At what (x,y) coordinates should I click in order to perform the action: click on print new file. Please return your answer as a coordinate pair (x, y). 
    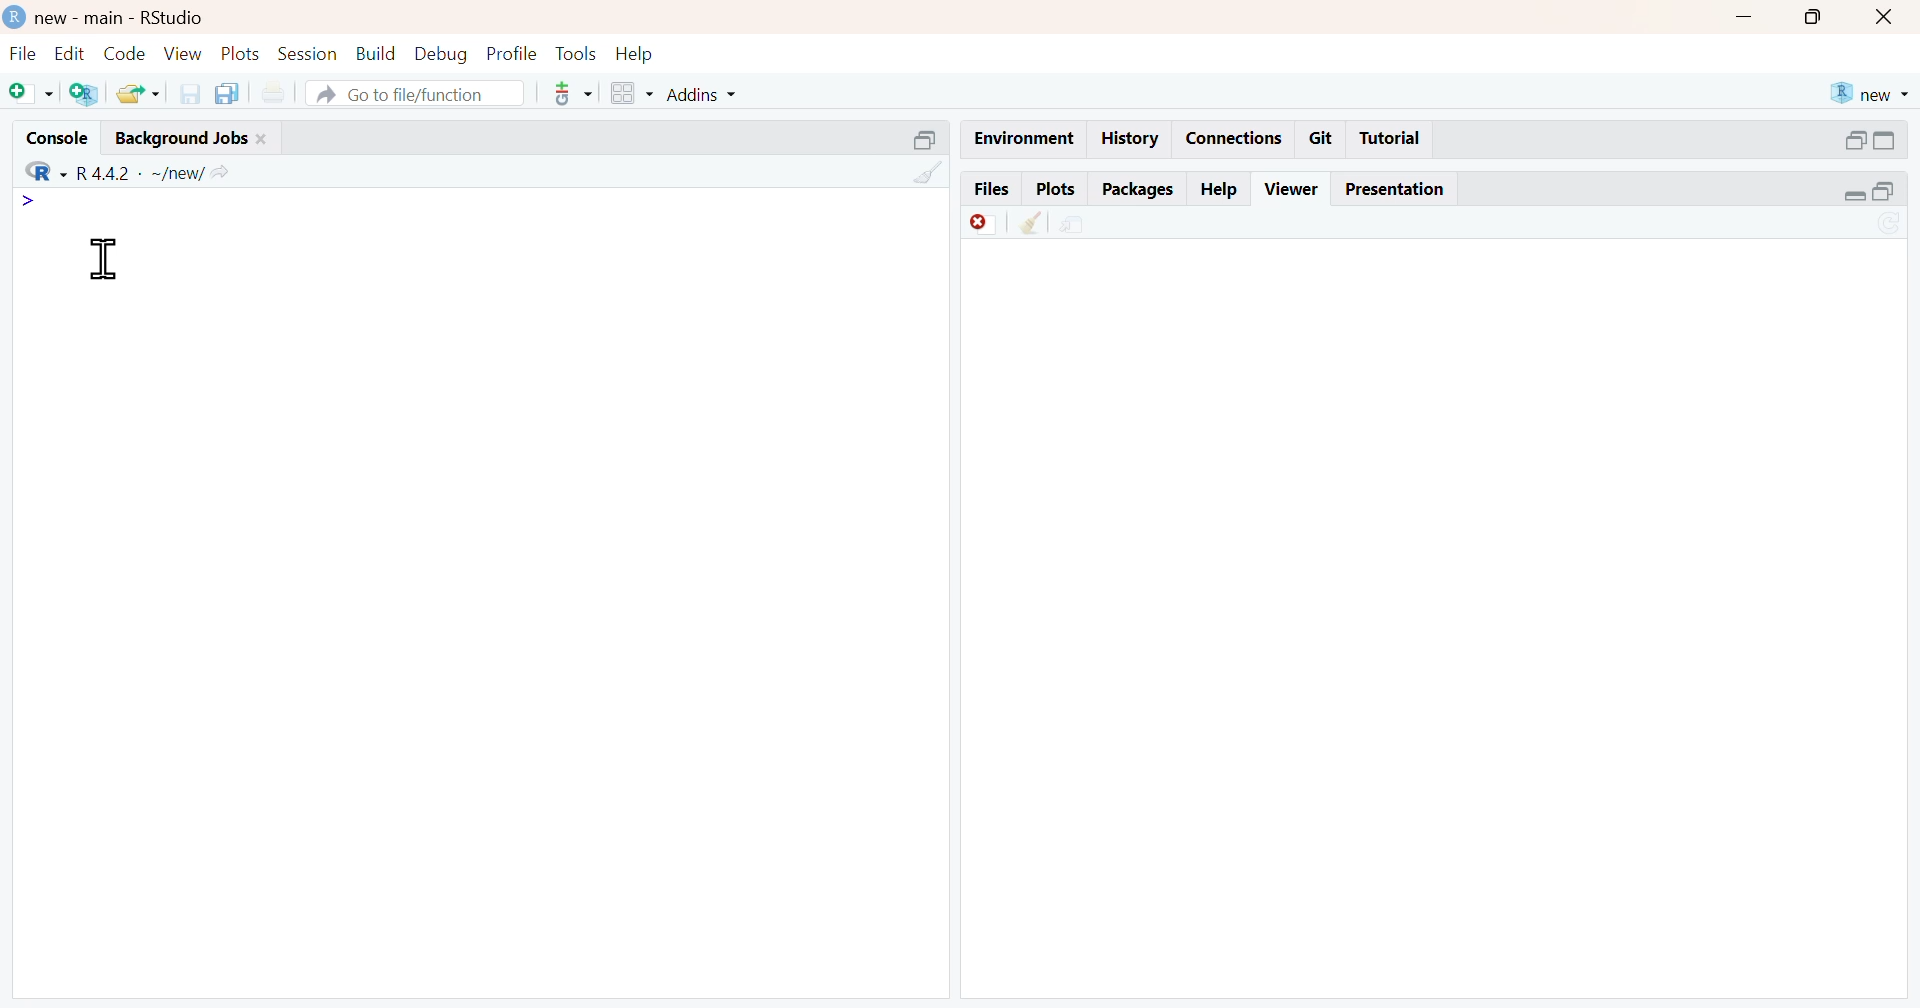
    Looking at the image, I should click on (275, 95).